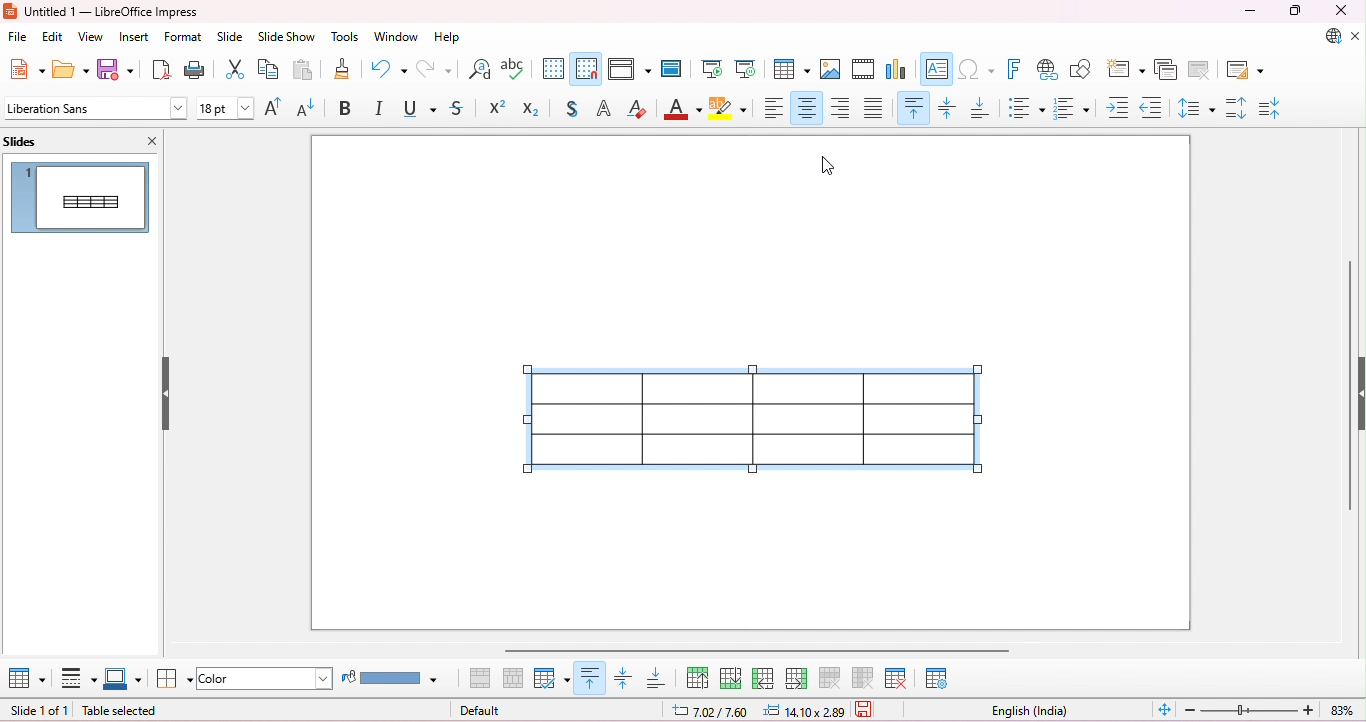  What do you see at coordinates (1271, 109) in the screenshot?
I see `decrease paragraph spacing` at bounding box center [1271, 109].